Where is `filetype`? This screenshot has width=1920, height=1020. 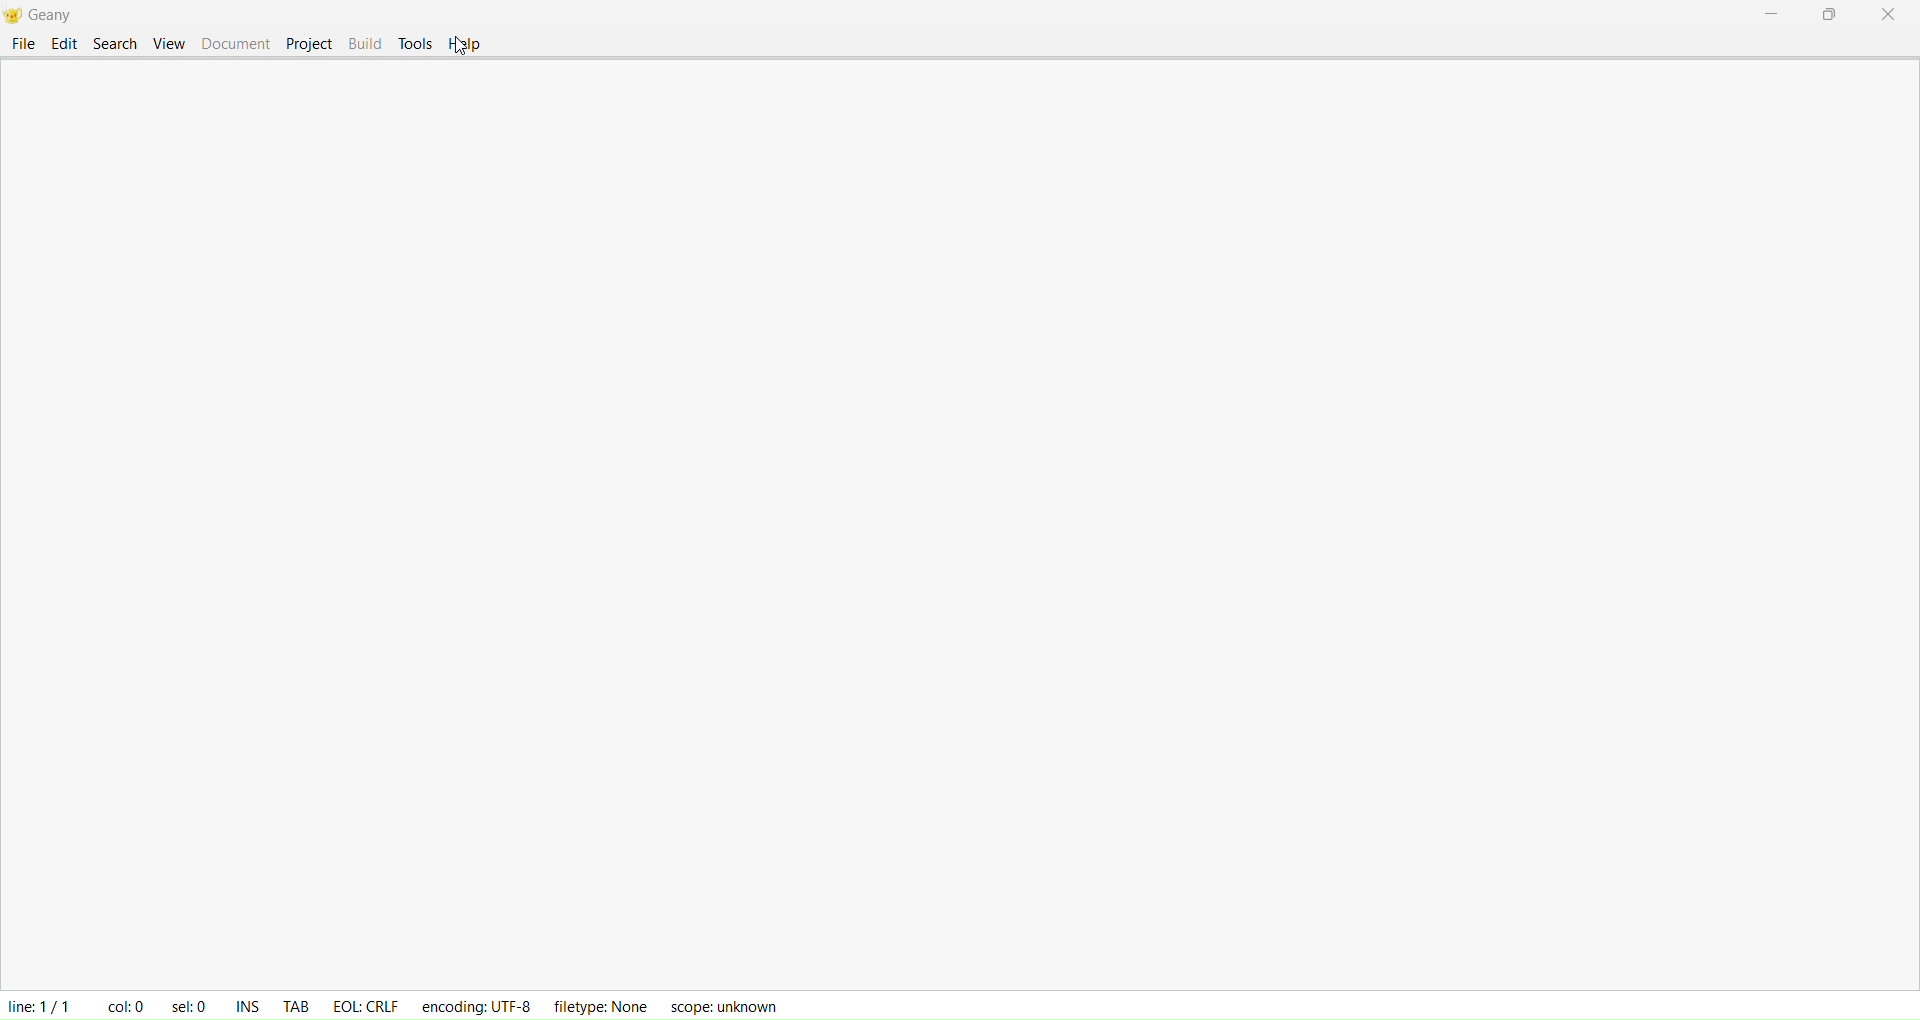
filetype is located at coordinates (599, 1005).